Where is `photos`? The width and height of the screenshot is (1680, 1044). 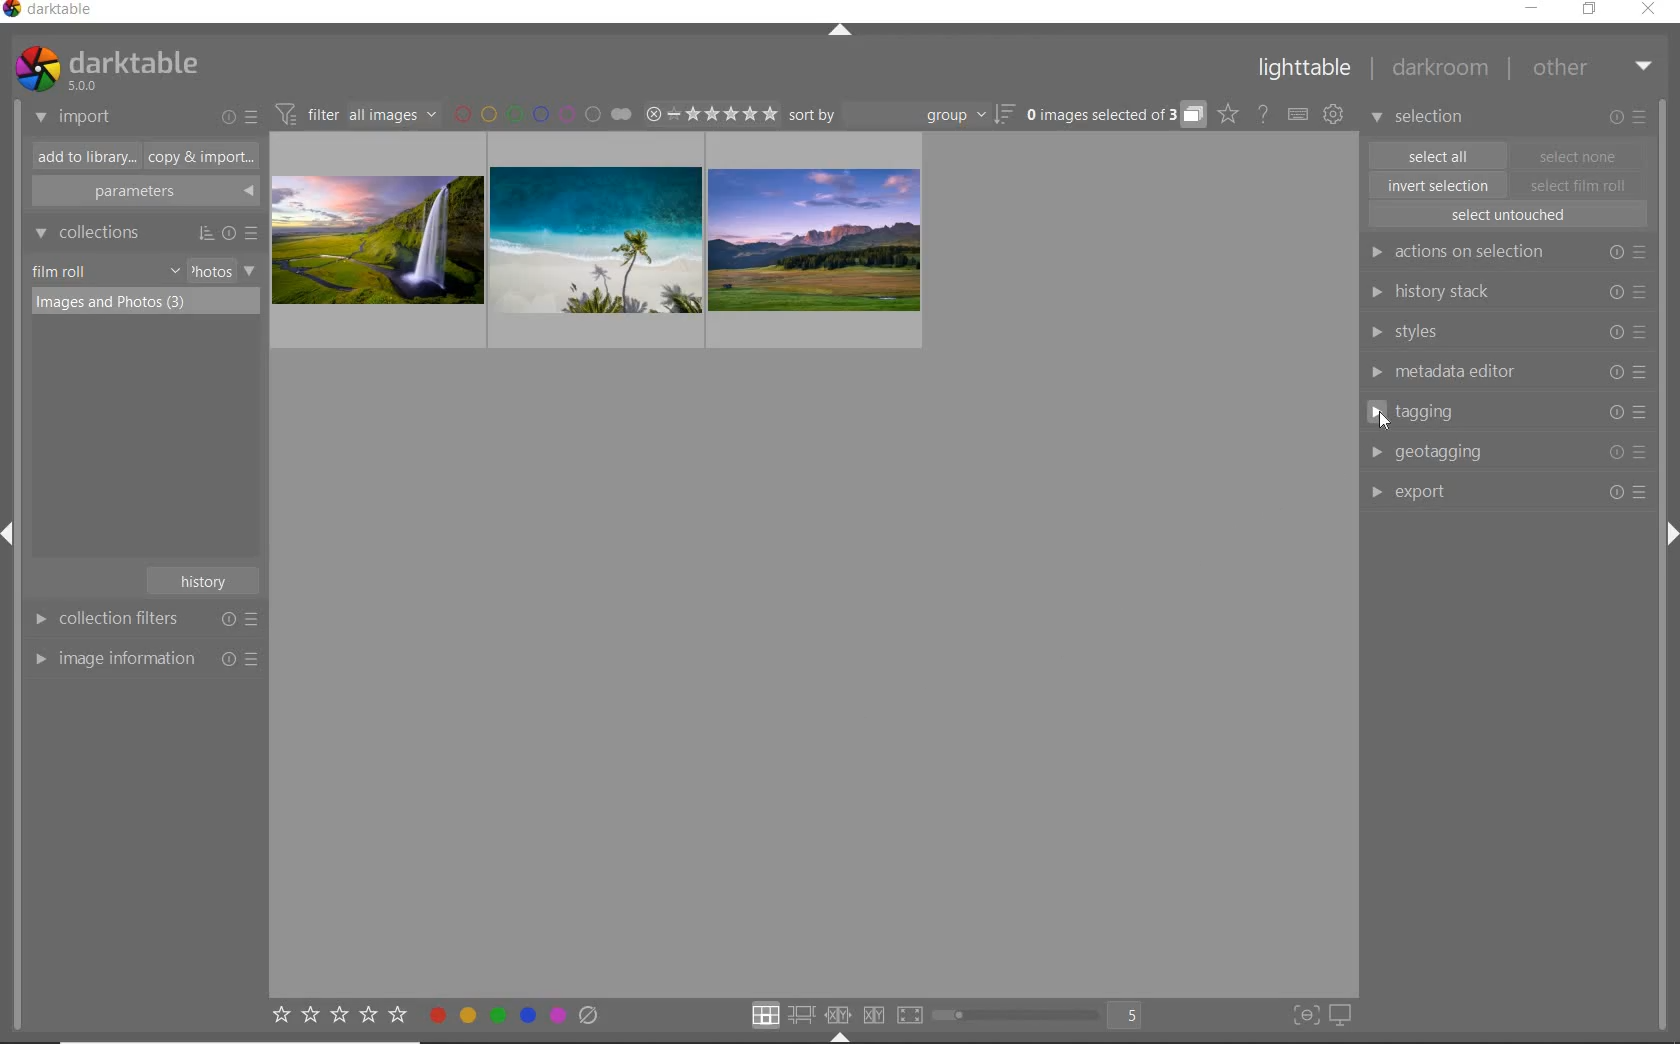 photos is located at coordinates (210, 271).